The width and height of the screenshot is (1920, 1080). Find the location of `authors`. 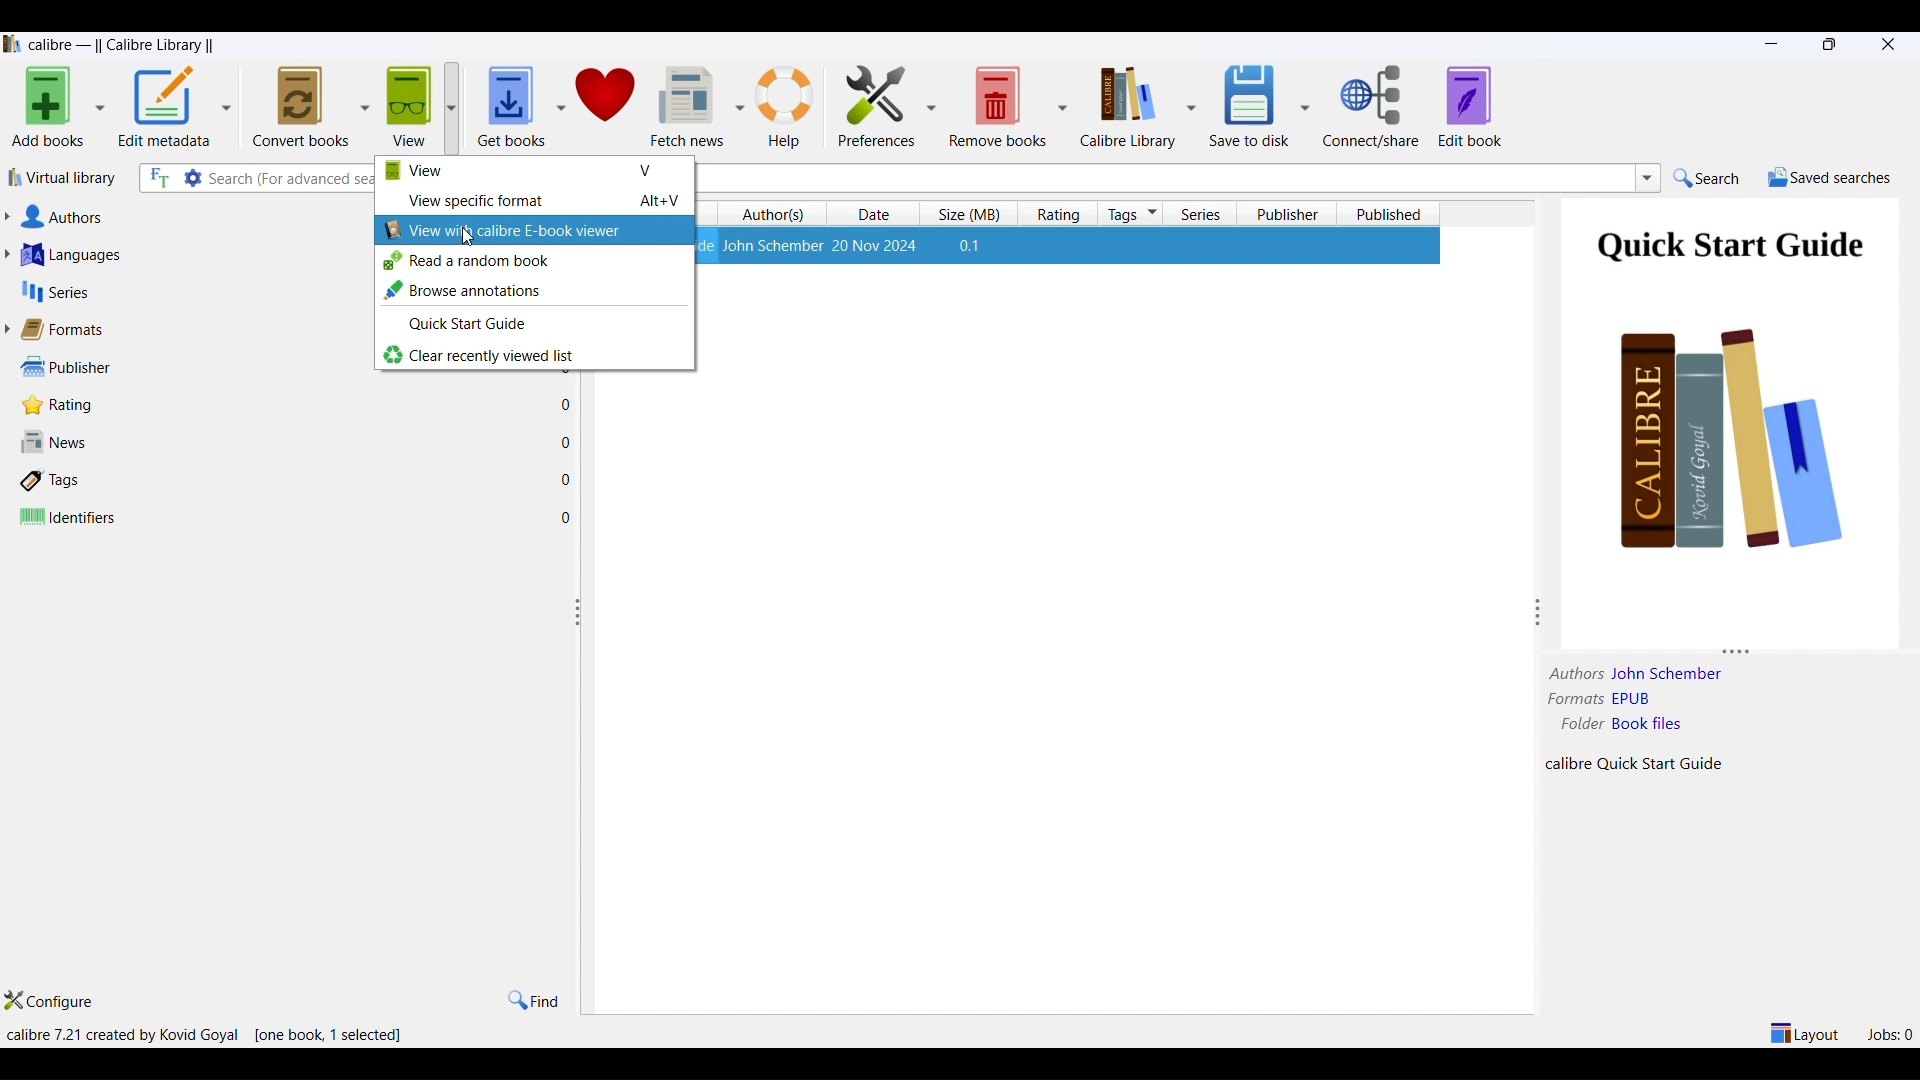

authors is located at coordinates (778, 214).